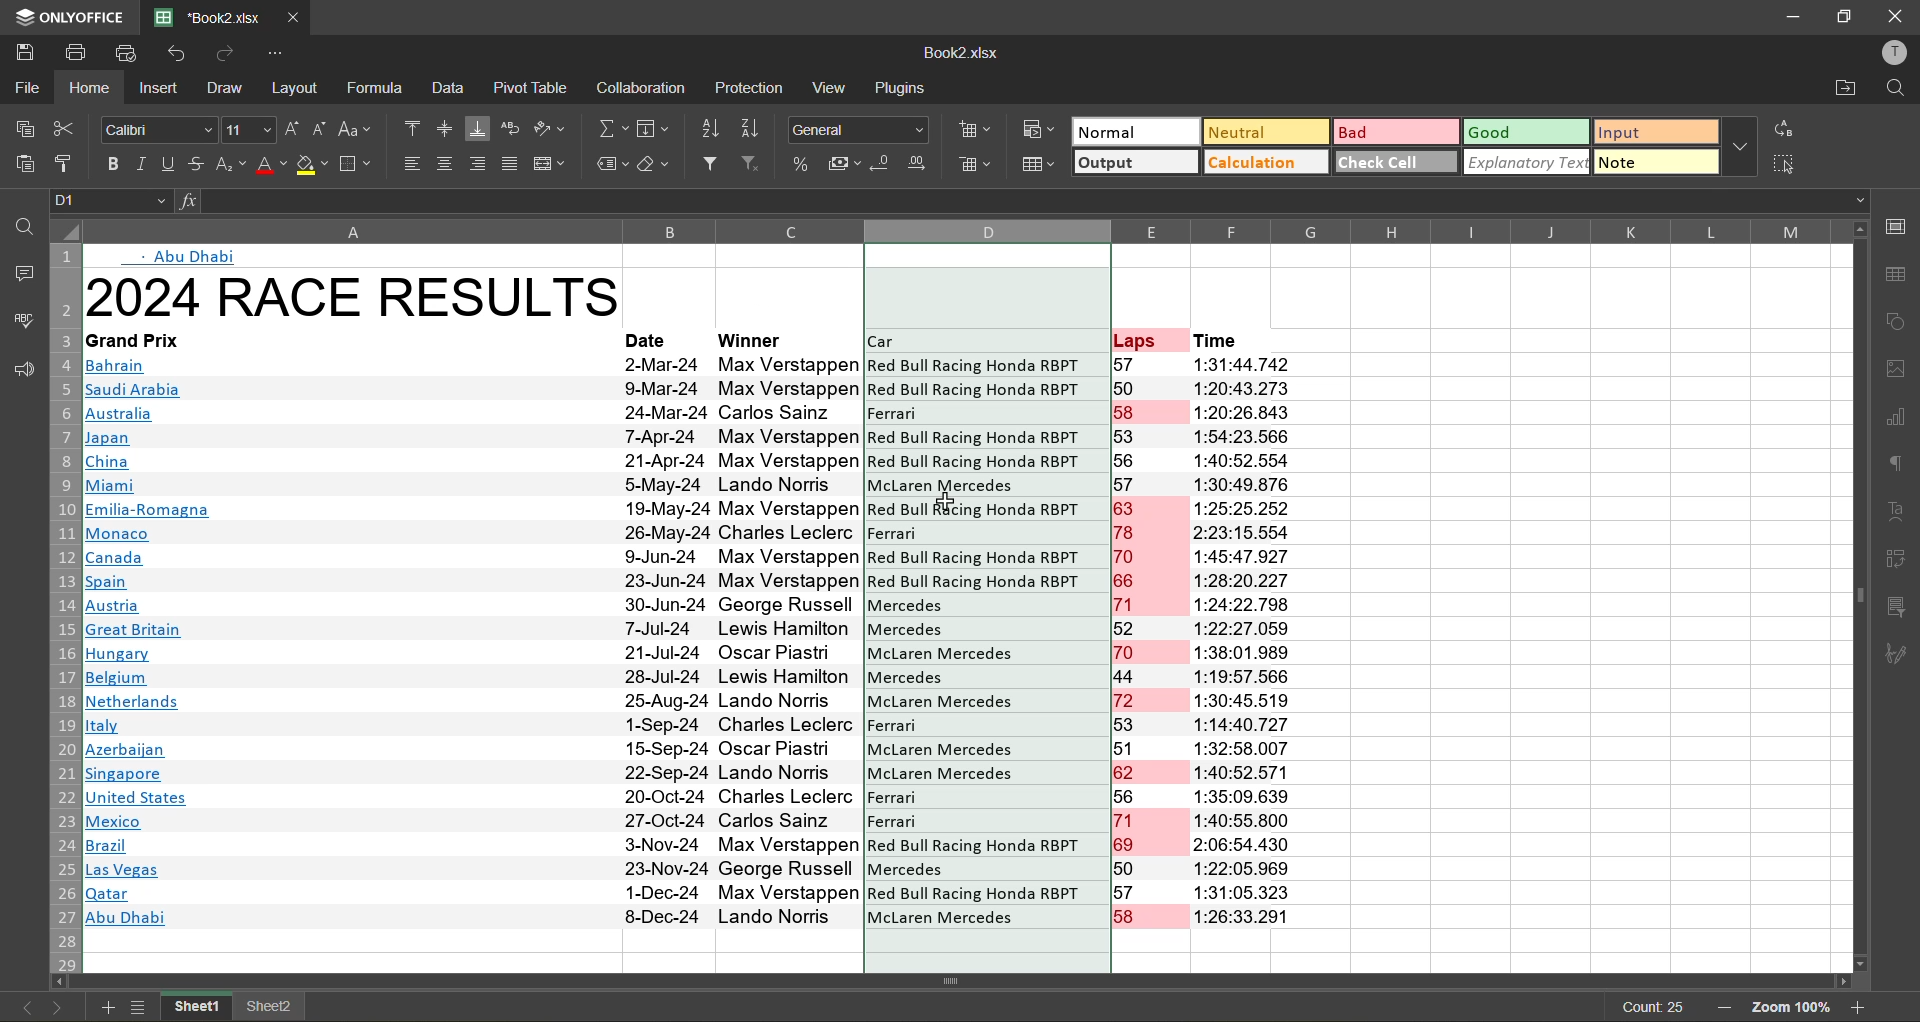 This screenshot has height=1022, width=1920. I want to click on Belgium 28-Jul-24 Lewis Hamilton Mercedes 44 1:19:57.566, so click(697, 679).